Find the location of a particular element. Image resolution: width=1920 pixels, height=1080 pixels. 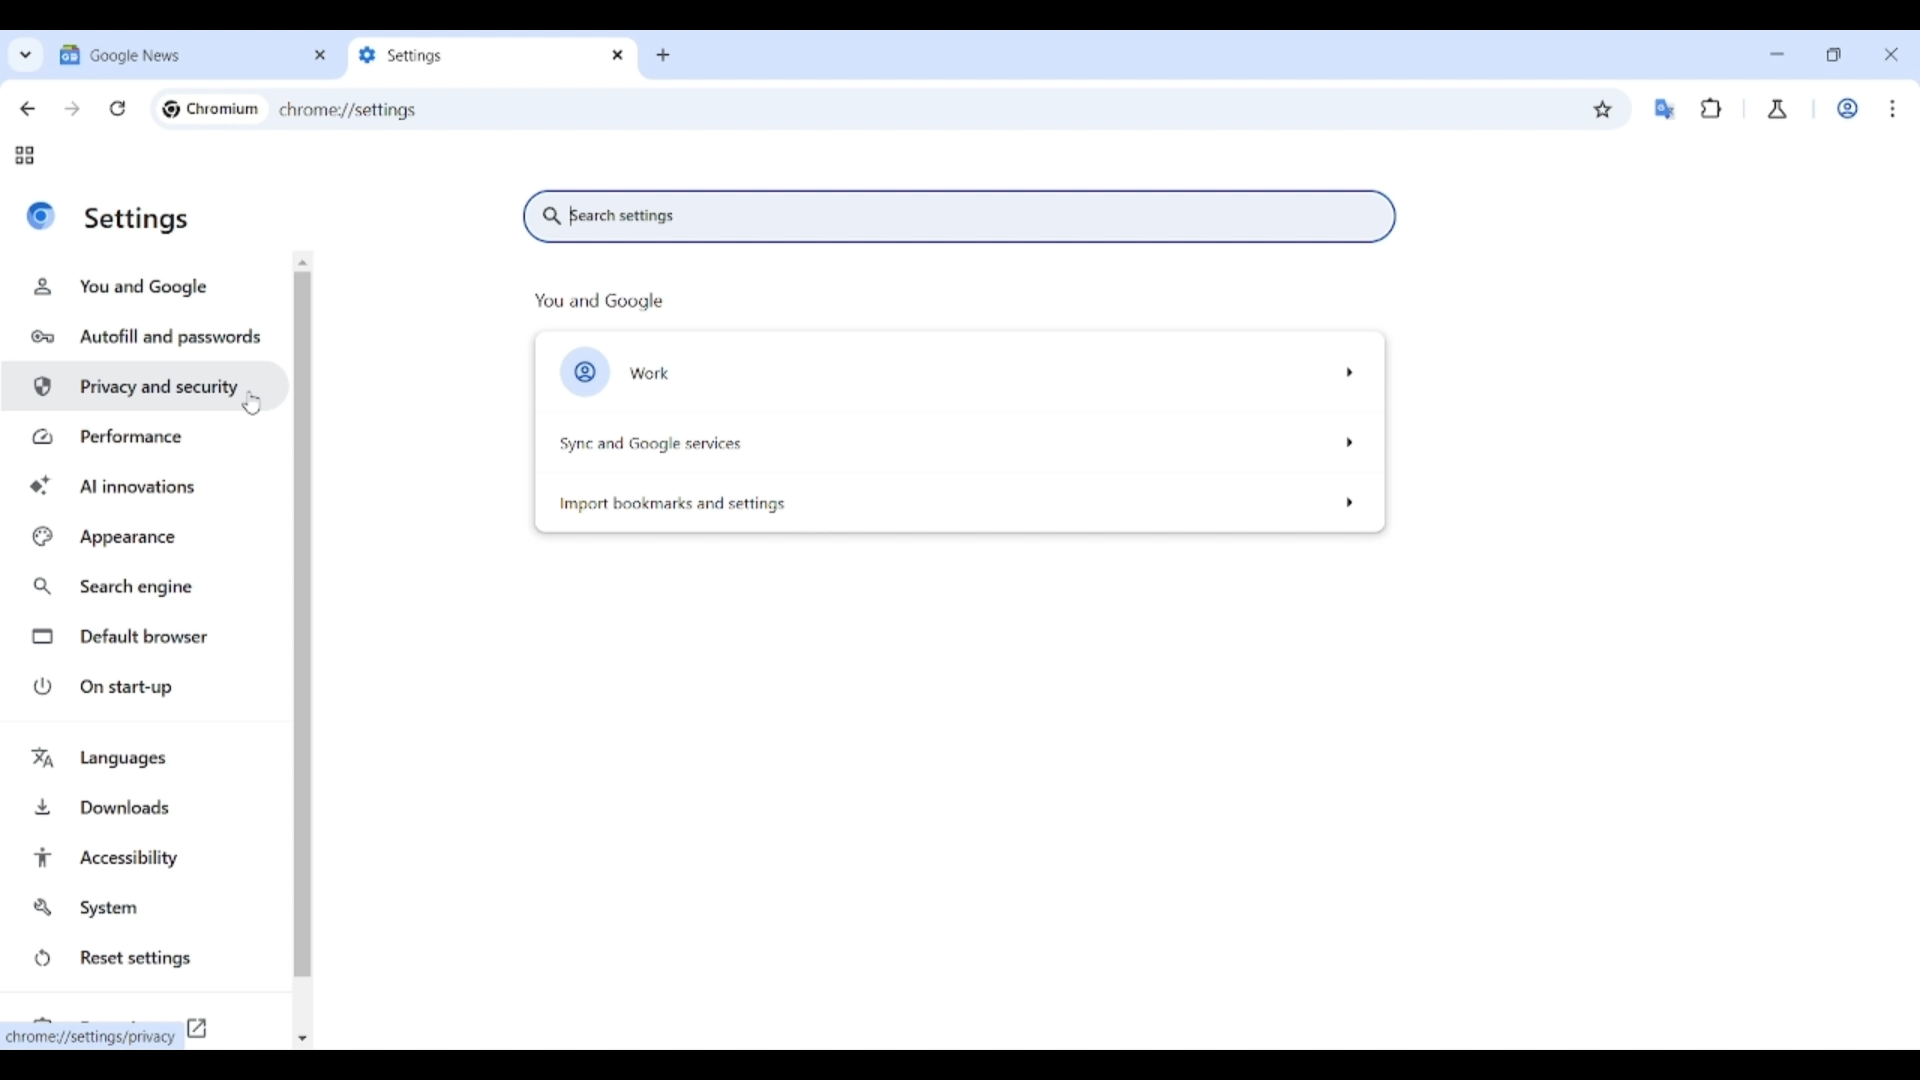

Go forward is located at coordinates (72, 109).